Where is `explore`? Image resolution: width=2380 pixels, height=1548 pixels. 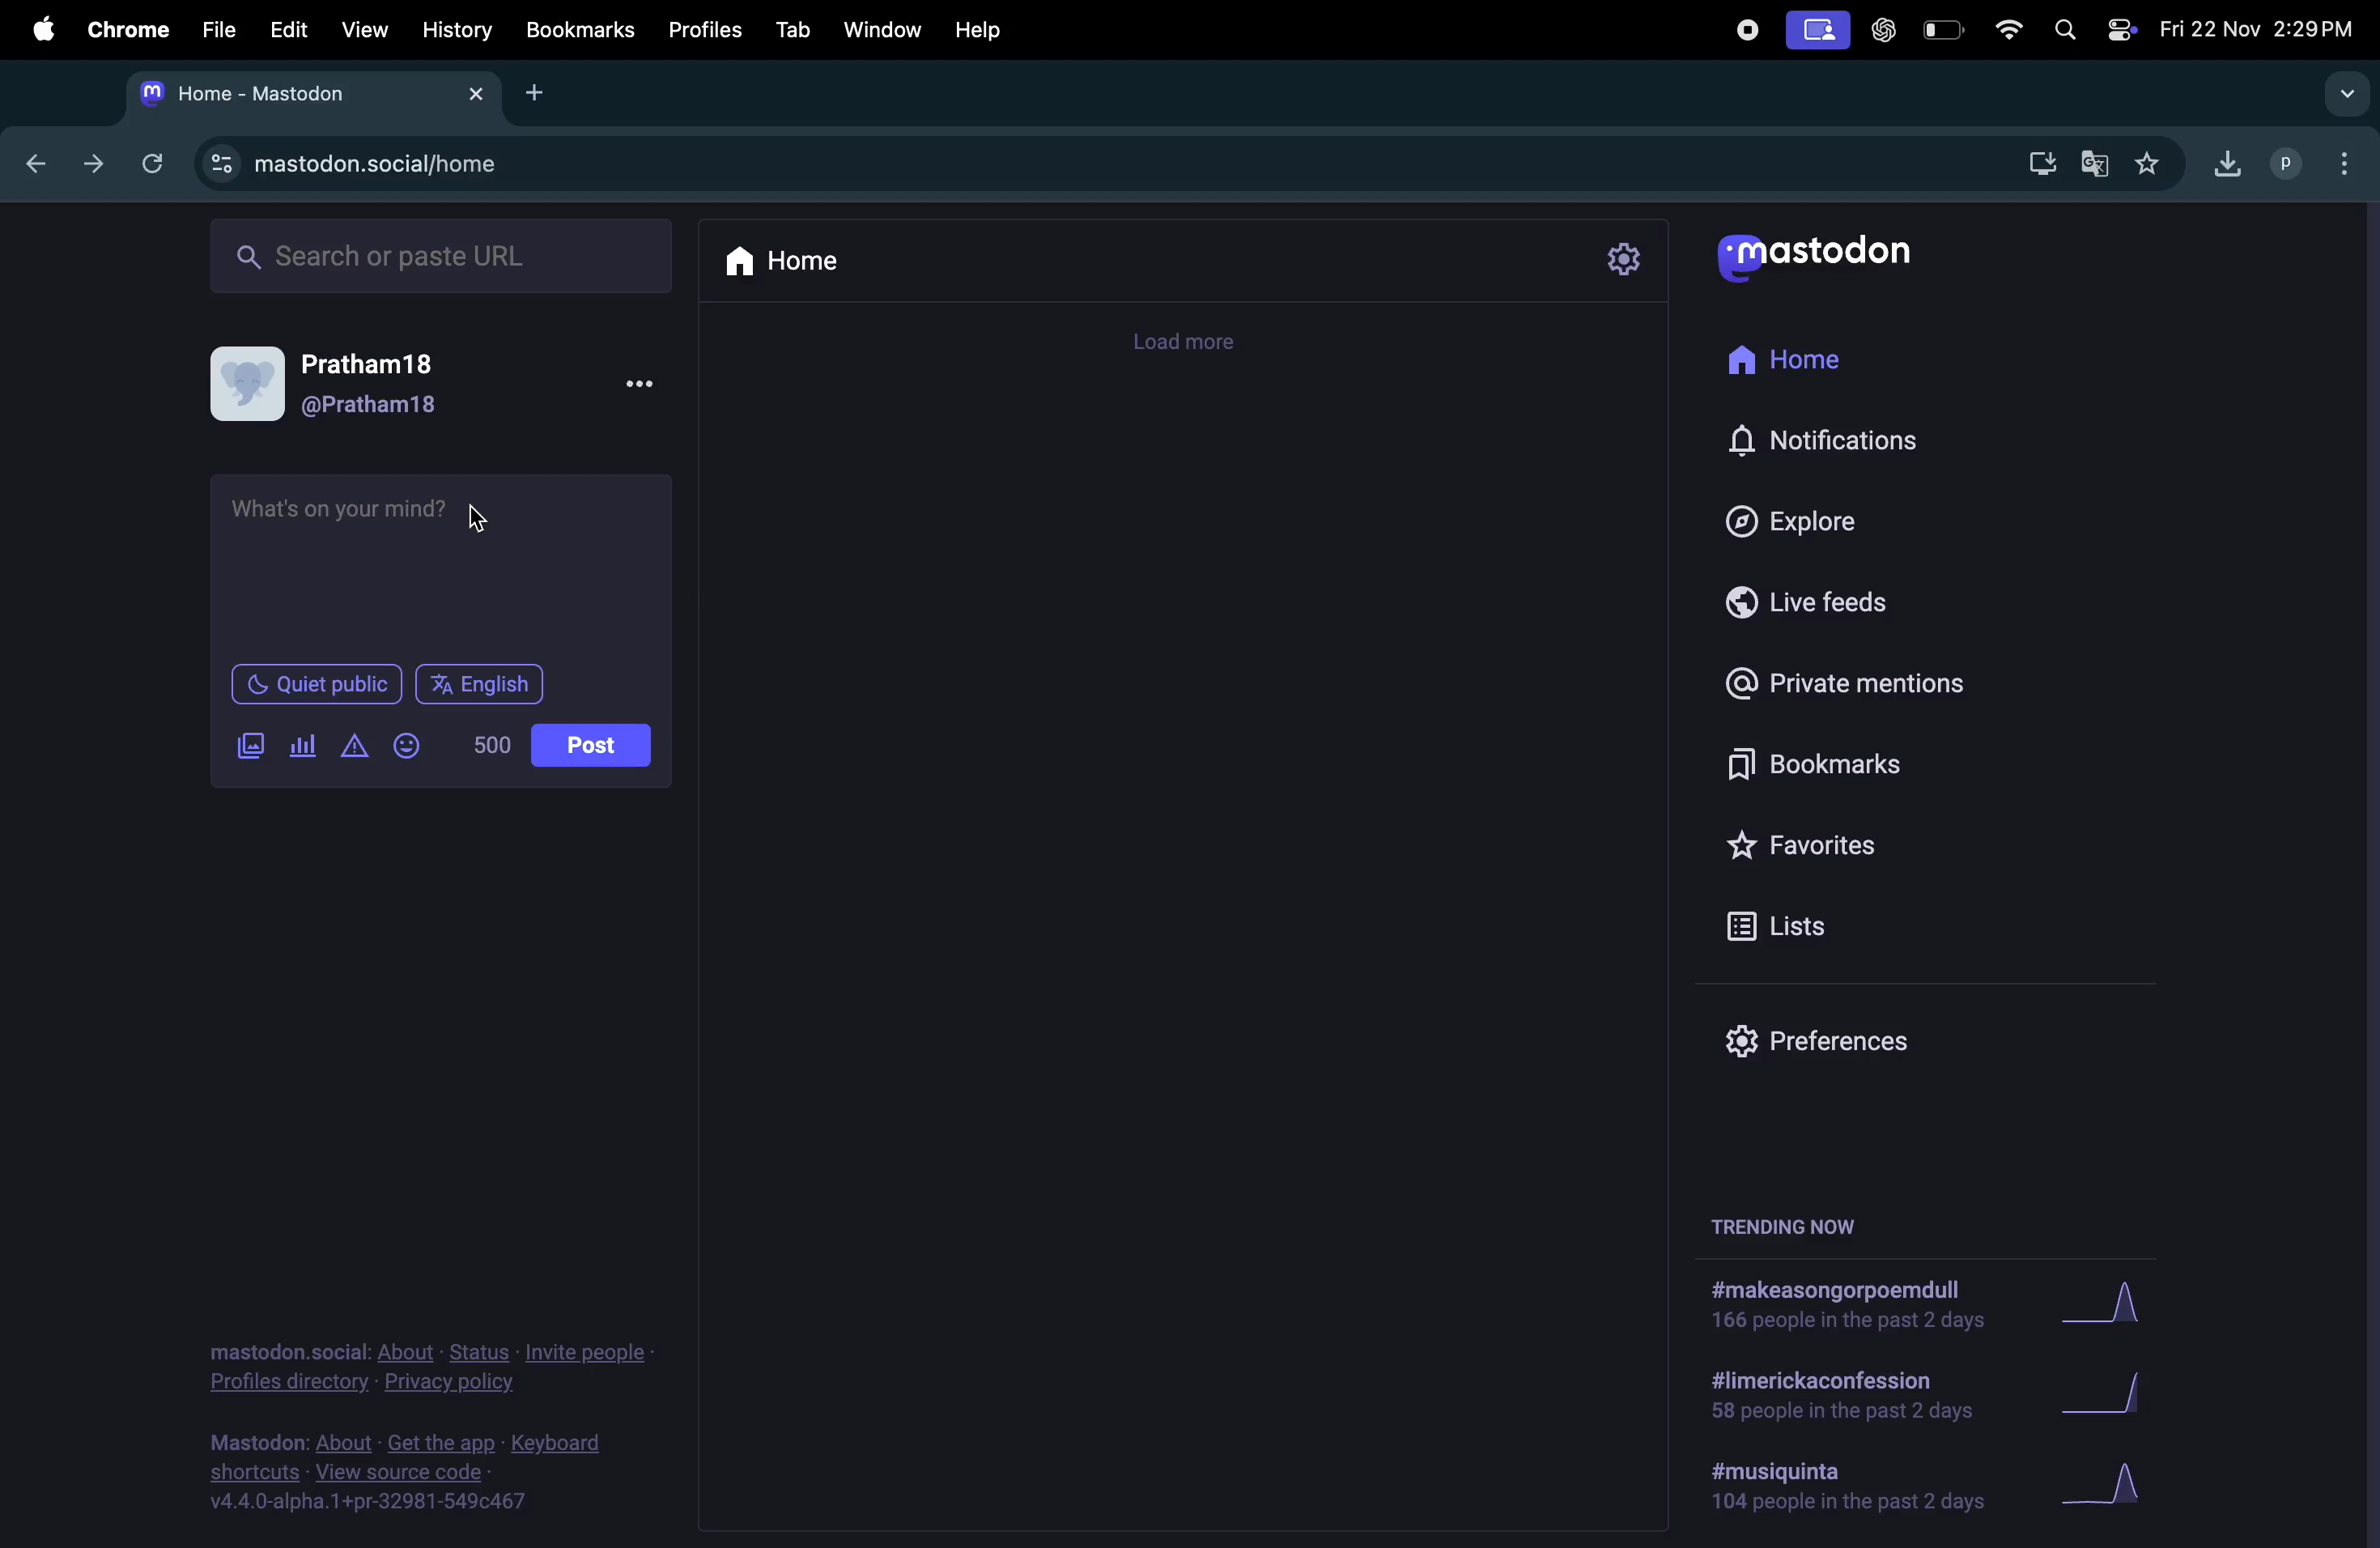
explore is located at coordinates (1873, 520).